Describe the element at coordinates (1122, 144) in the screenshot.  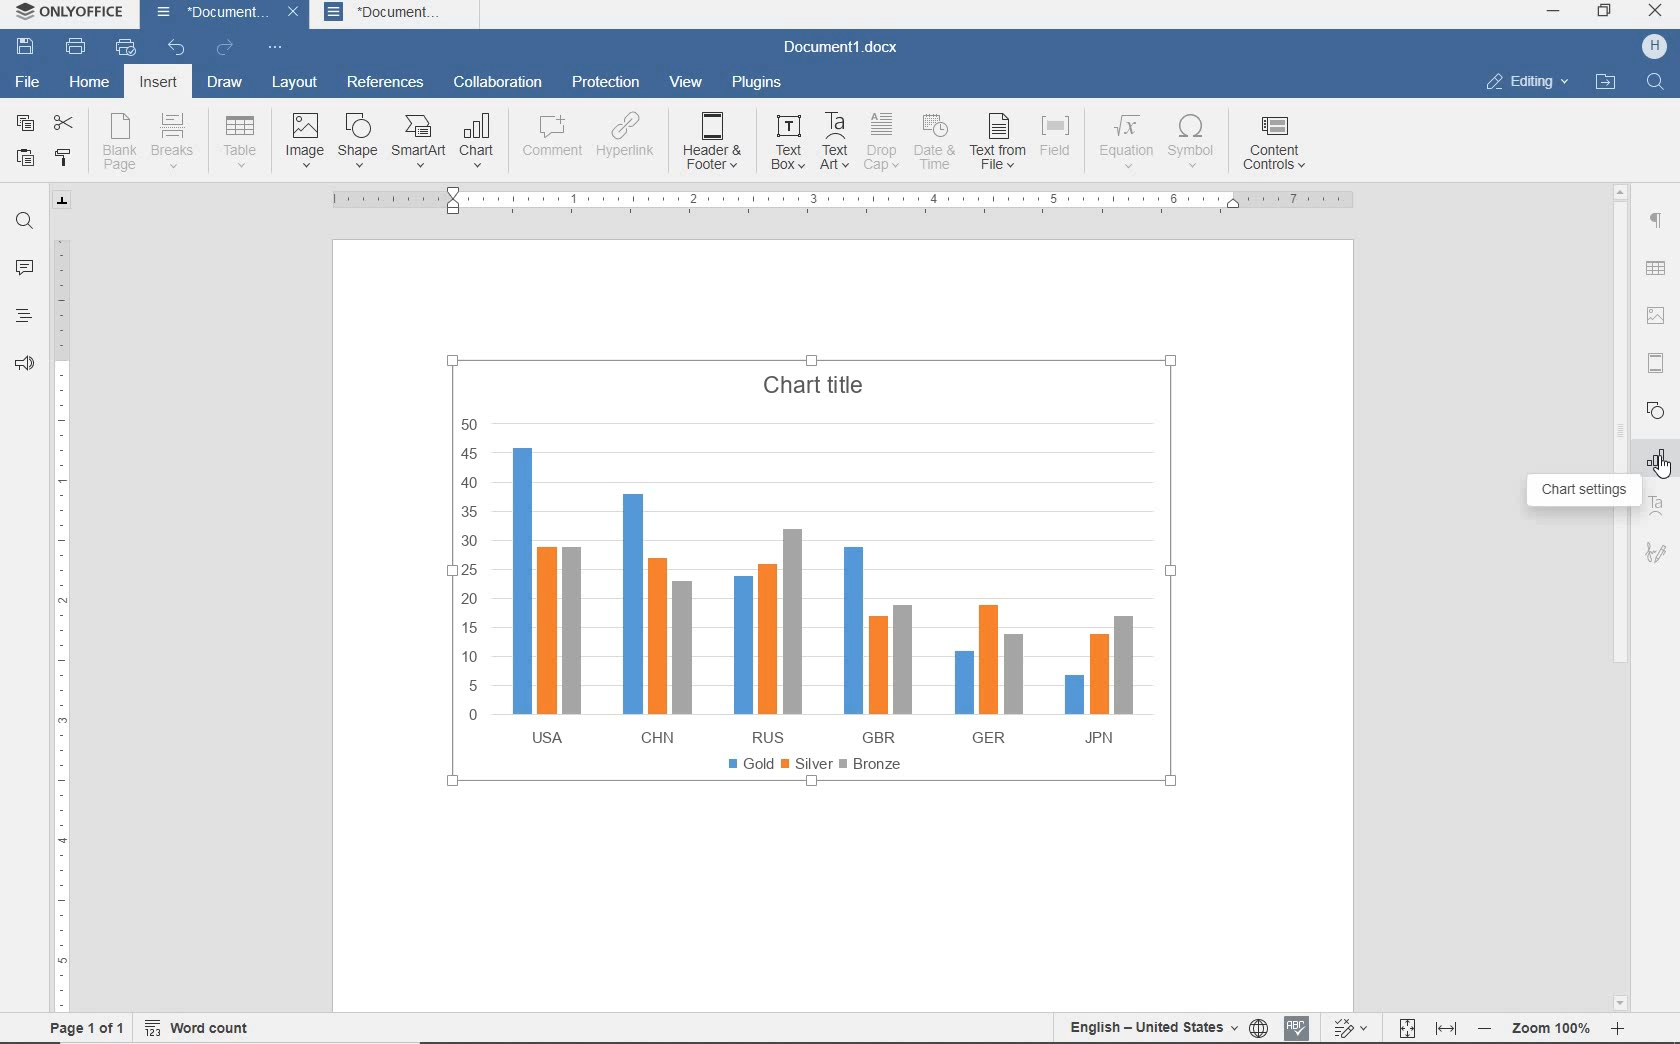
I see `equation` at that location.